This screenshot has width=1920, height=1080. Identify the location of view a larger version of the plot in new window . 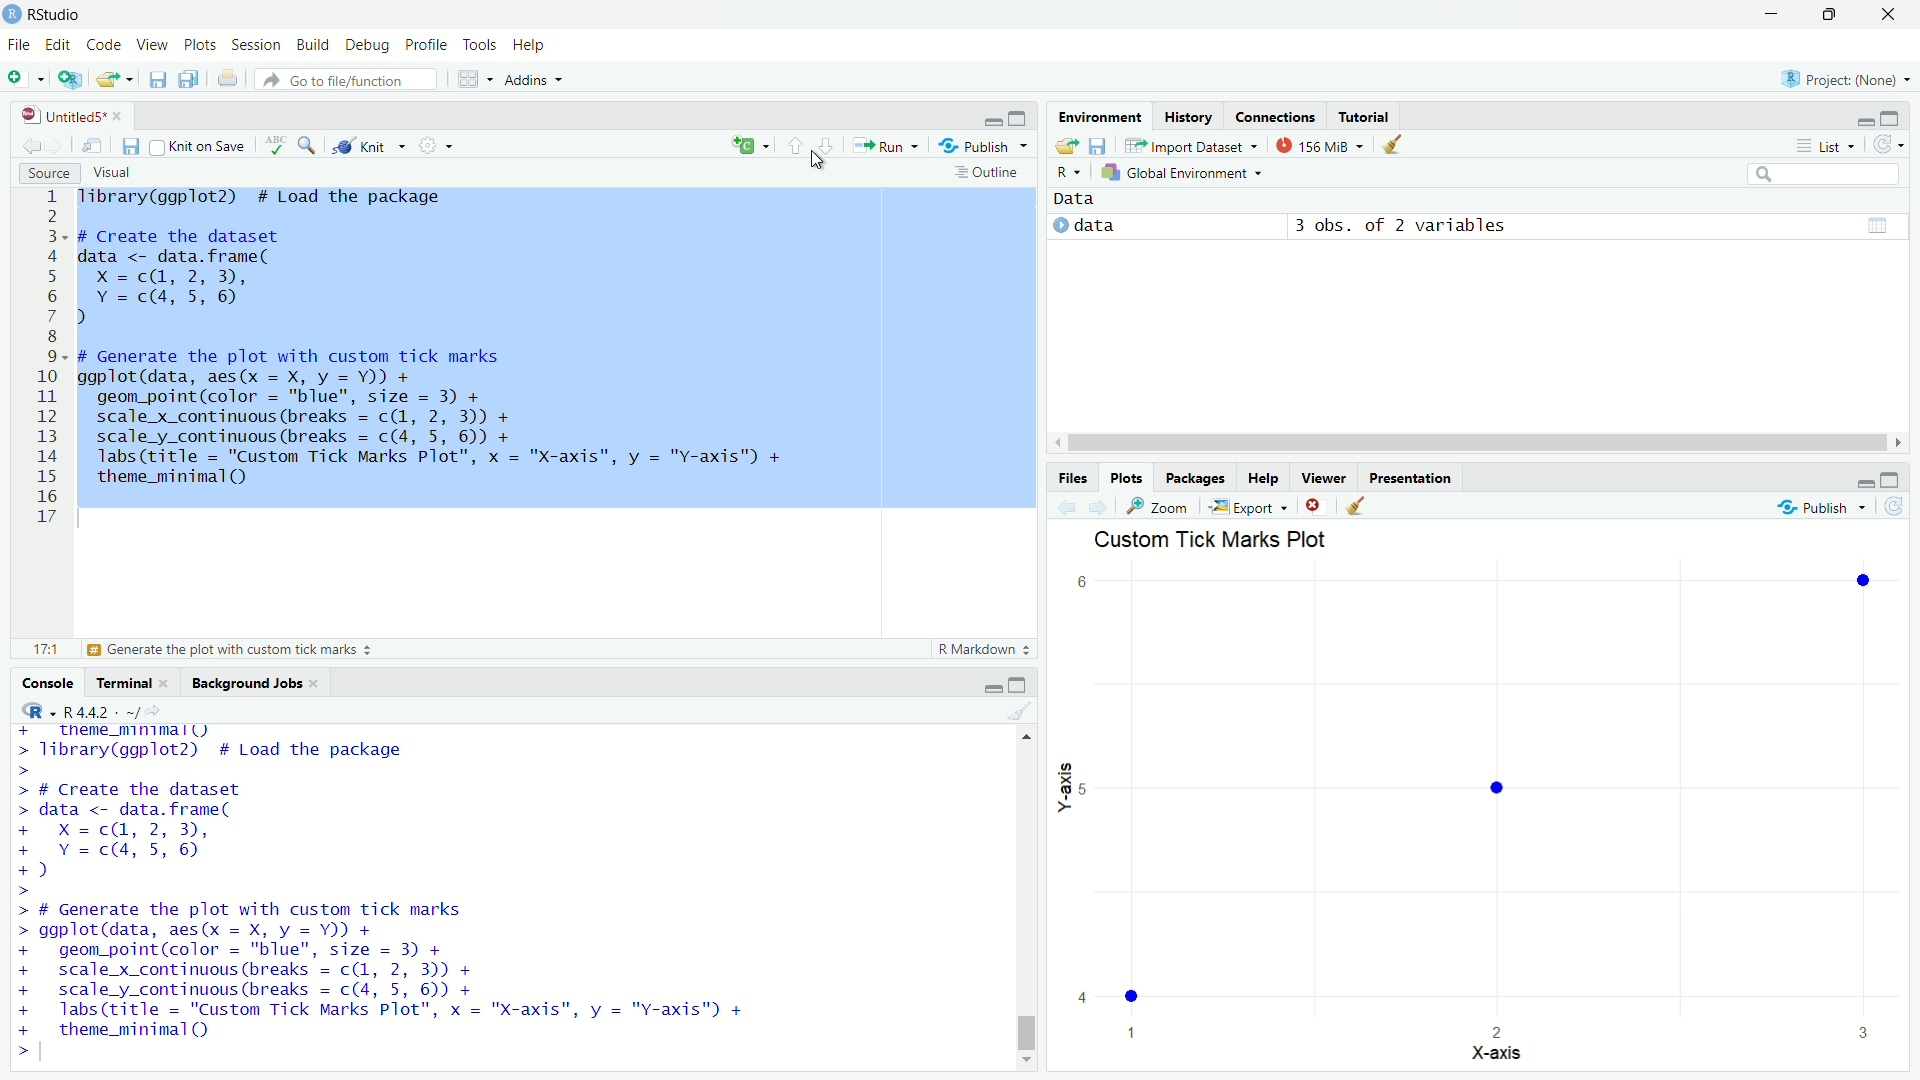
(1158, 508).